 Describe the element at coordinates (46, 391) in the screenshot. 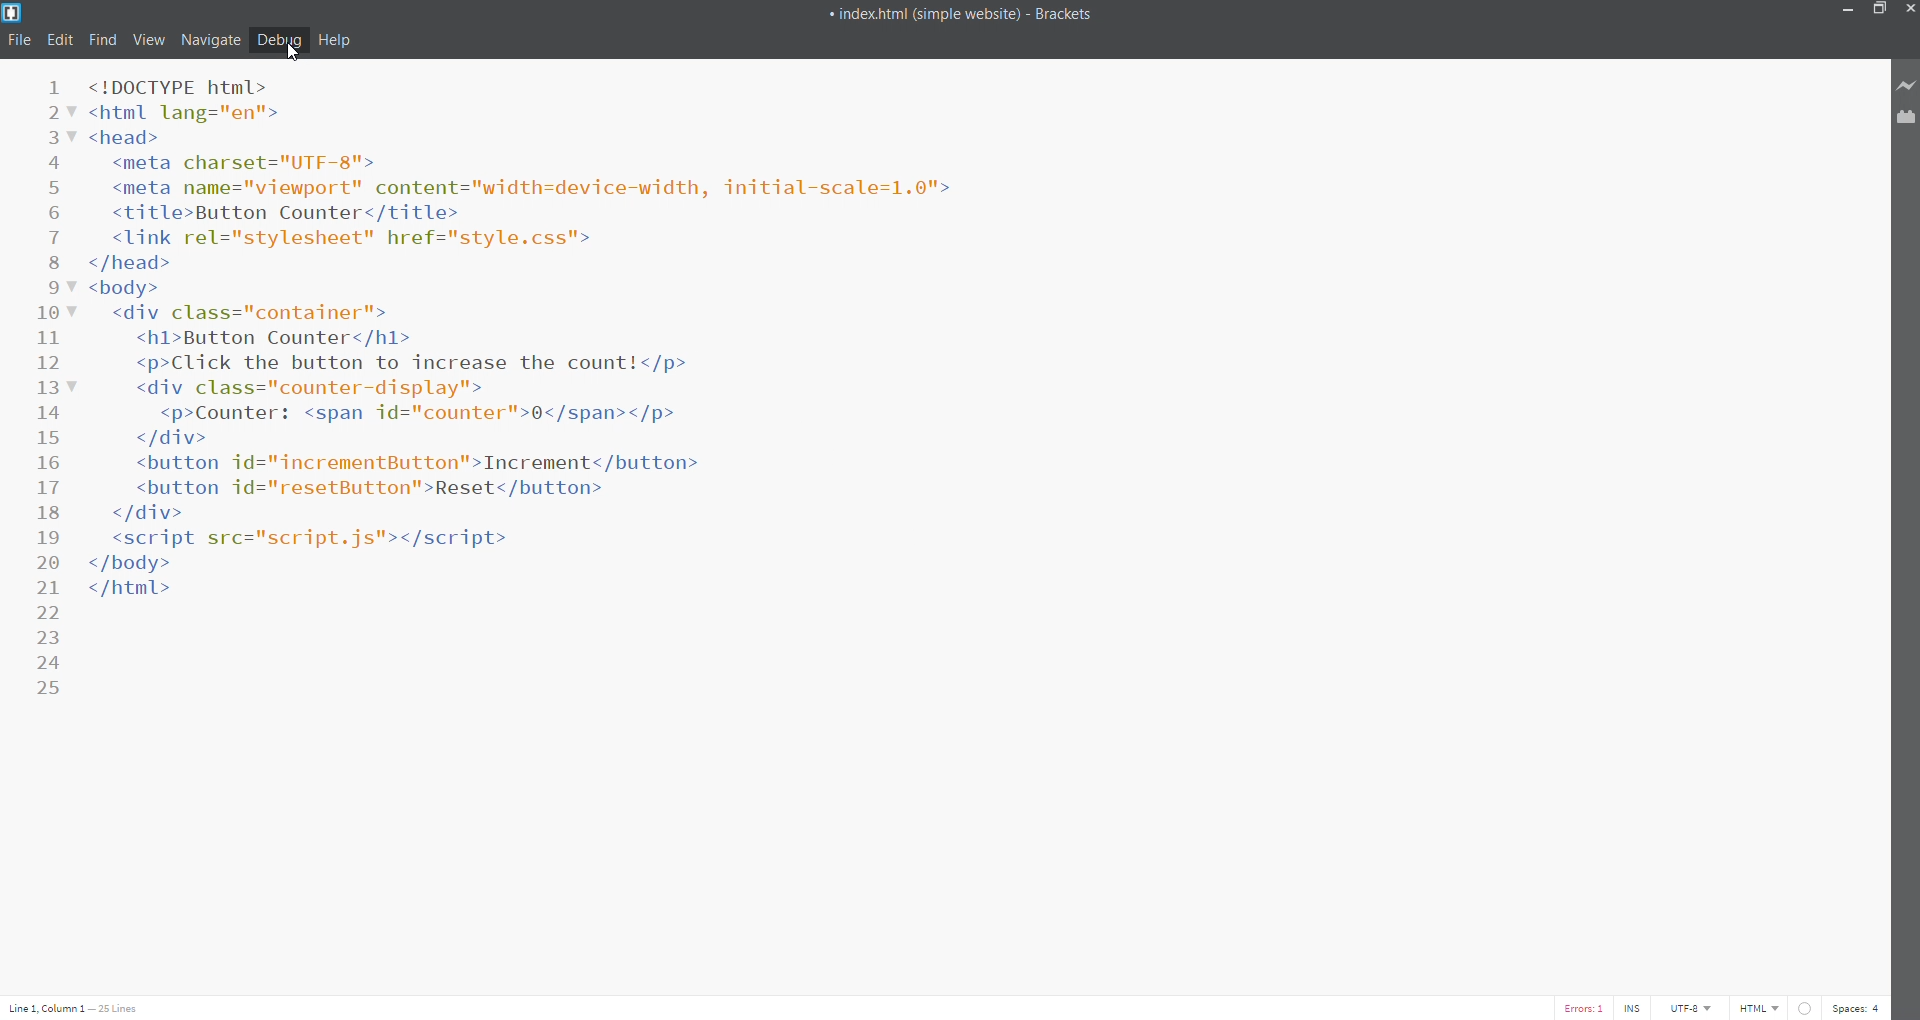

I see `line number` at that location.